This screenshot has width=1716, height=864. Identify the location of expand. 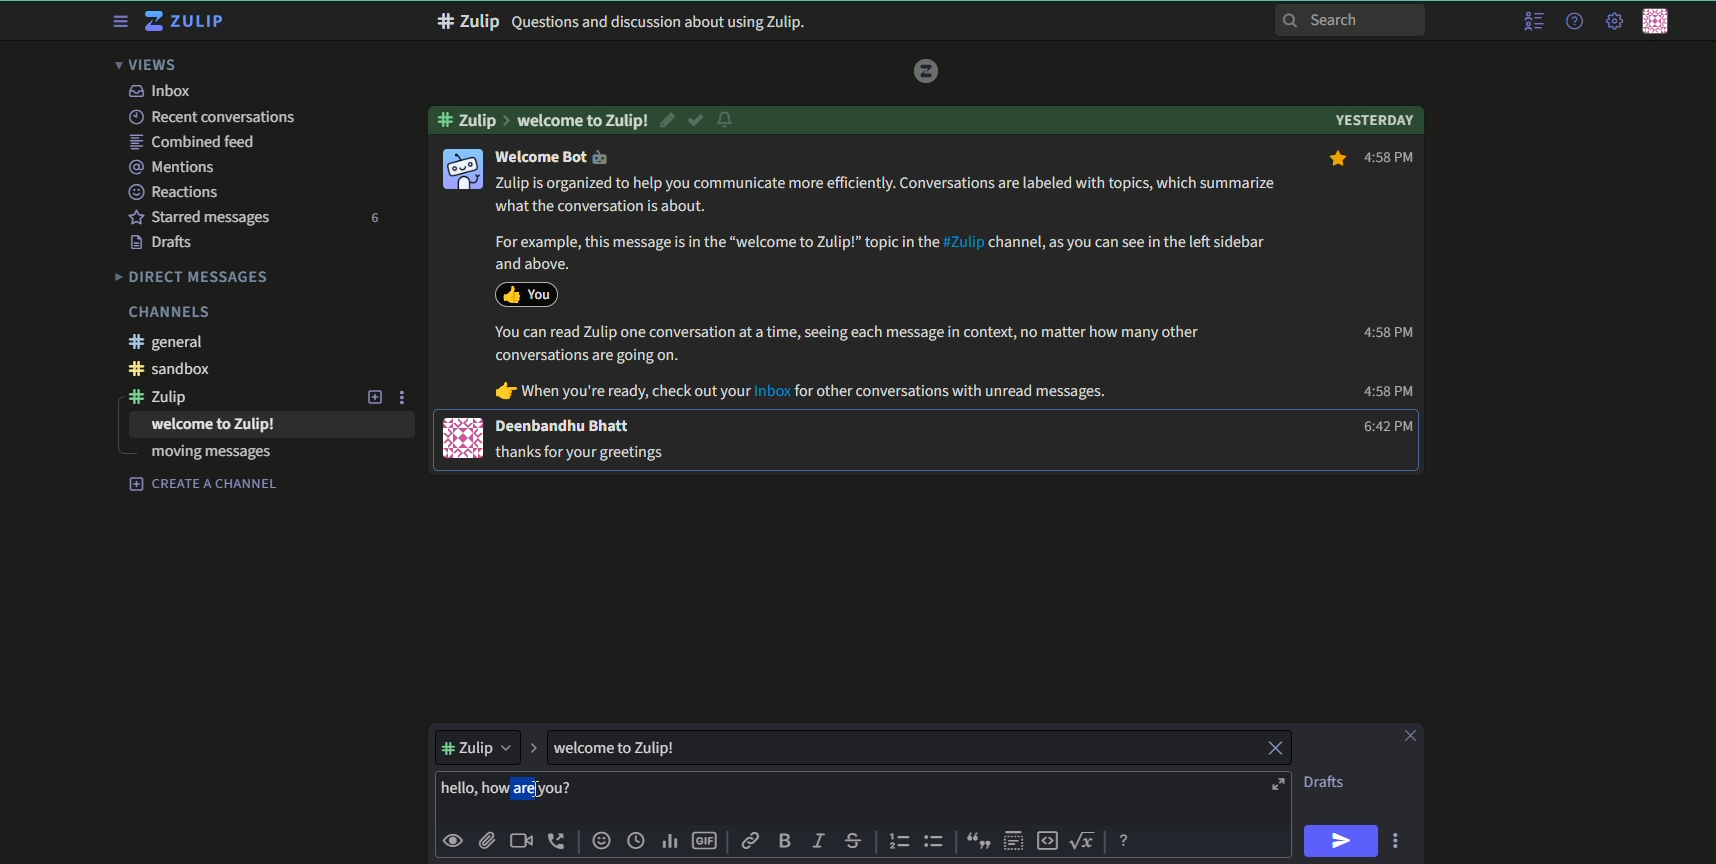
(533, 746).